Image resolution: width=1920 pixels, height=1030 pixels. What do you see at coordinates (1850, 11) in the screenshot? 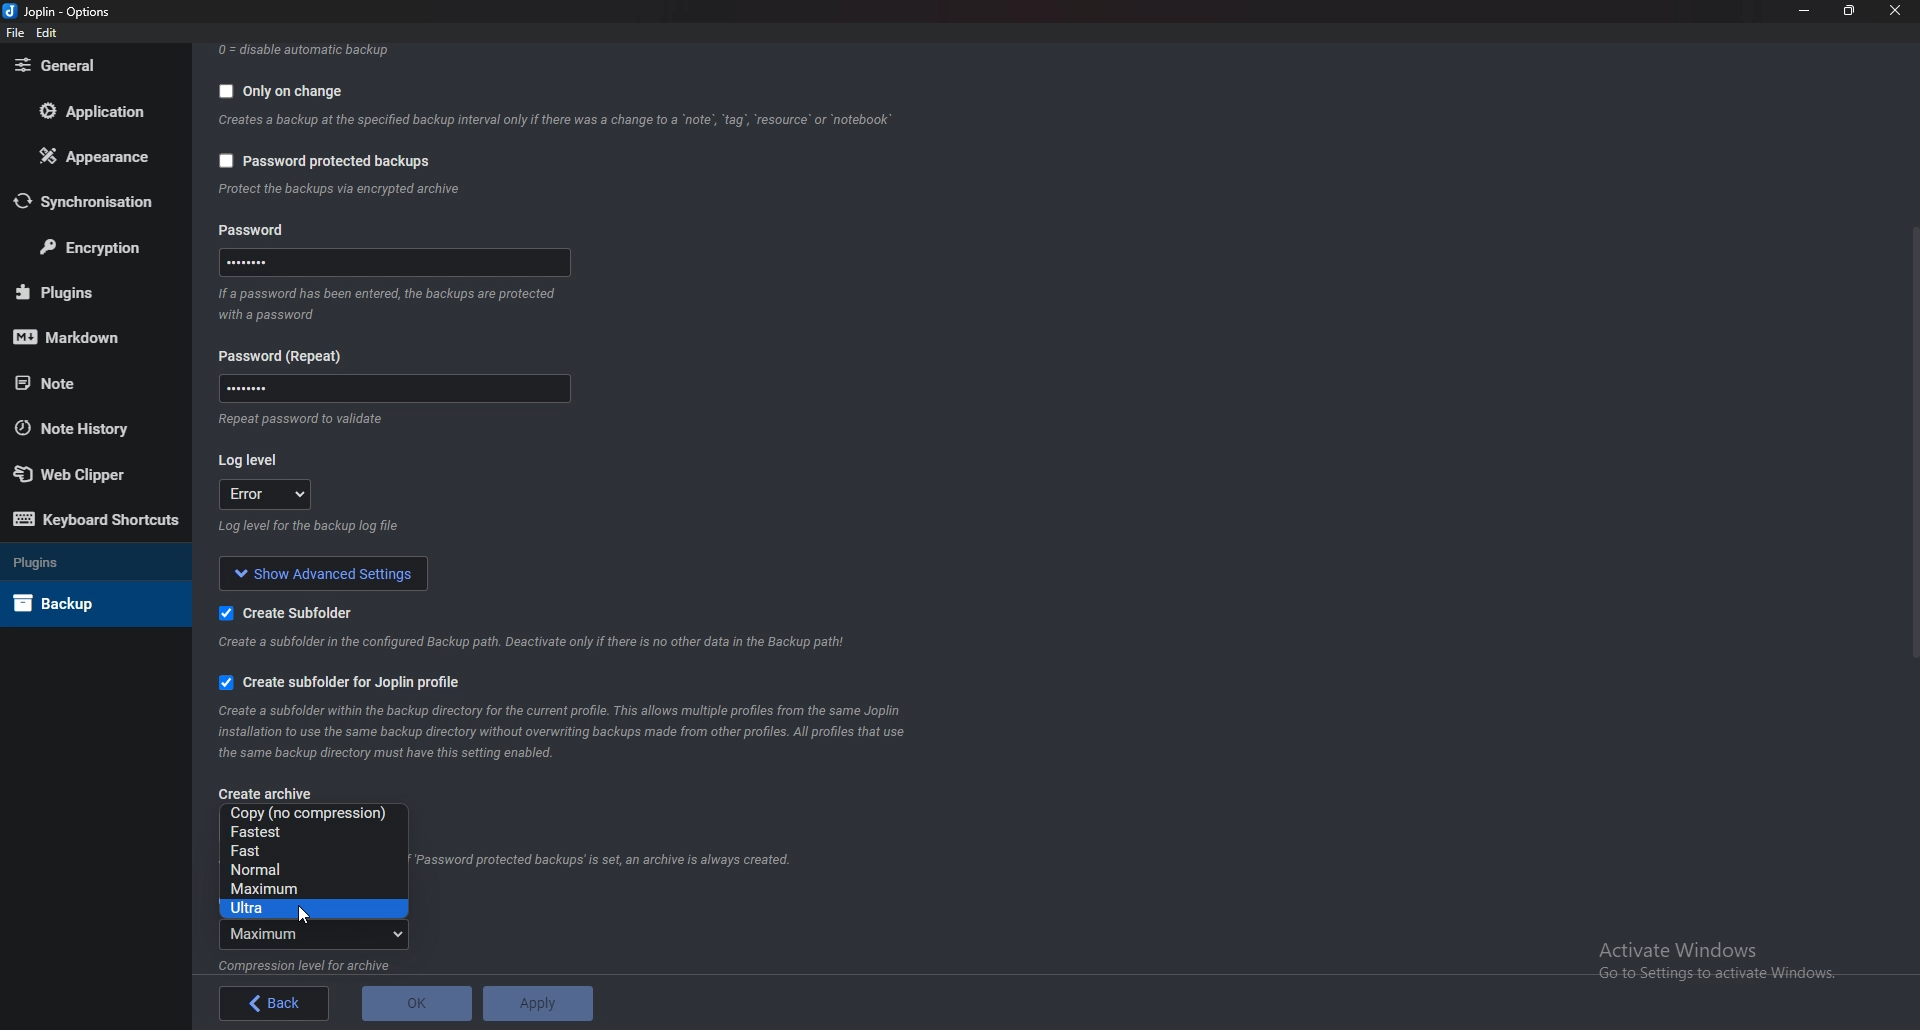
I see `Resize` at bounding box center [1850, 11].